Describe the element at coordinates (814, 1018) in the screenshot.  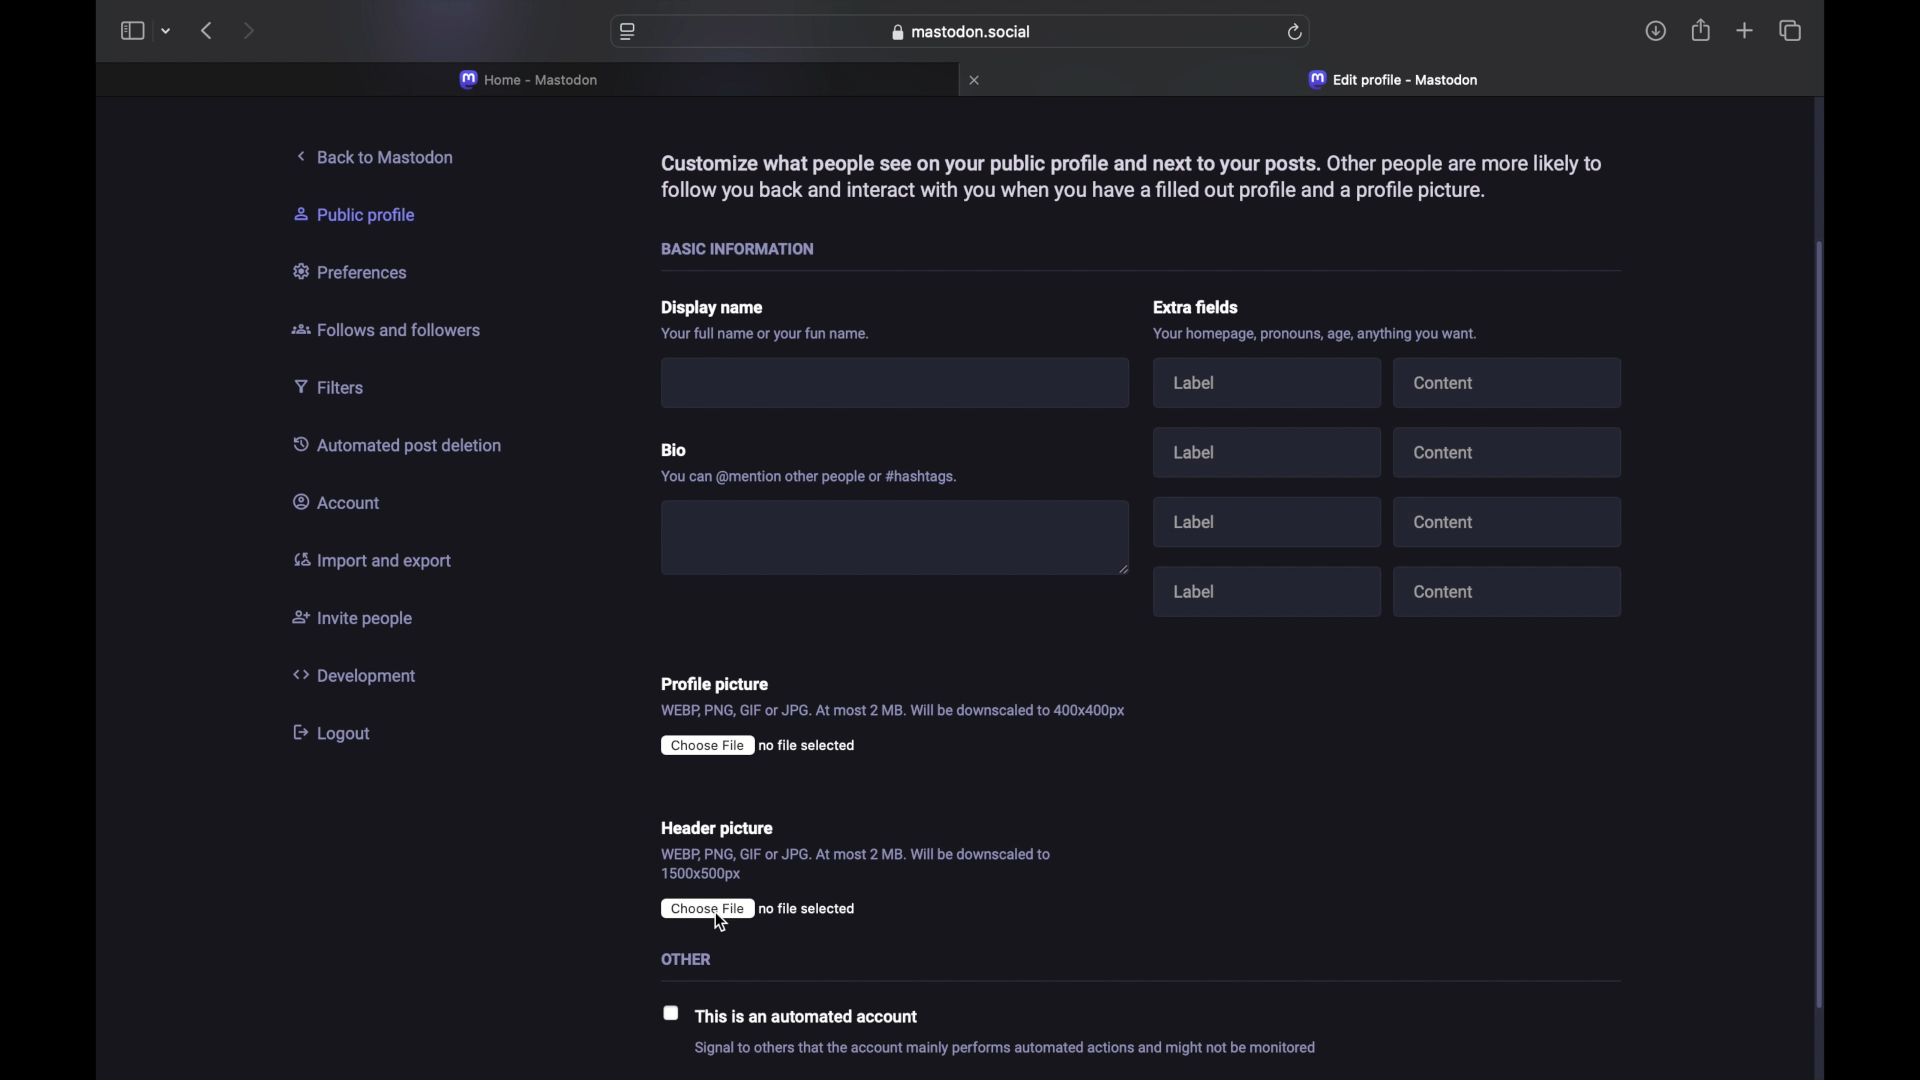
I see `this is an automated account` at that location.